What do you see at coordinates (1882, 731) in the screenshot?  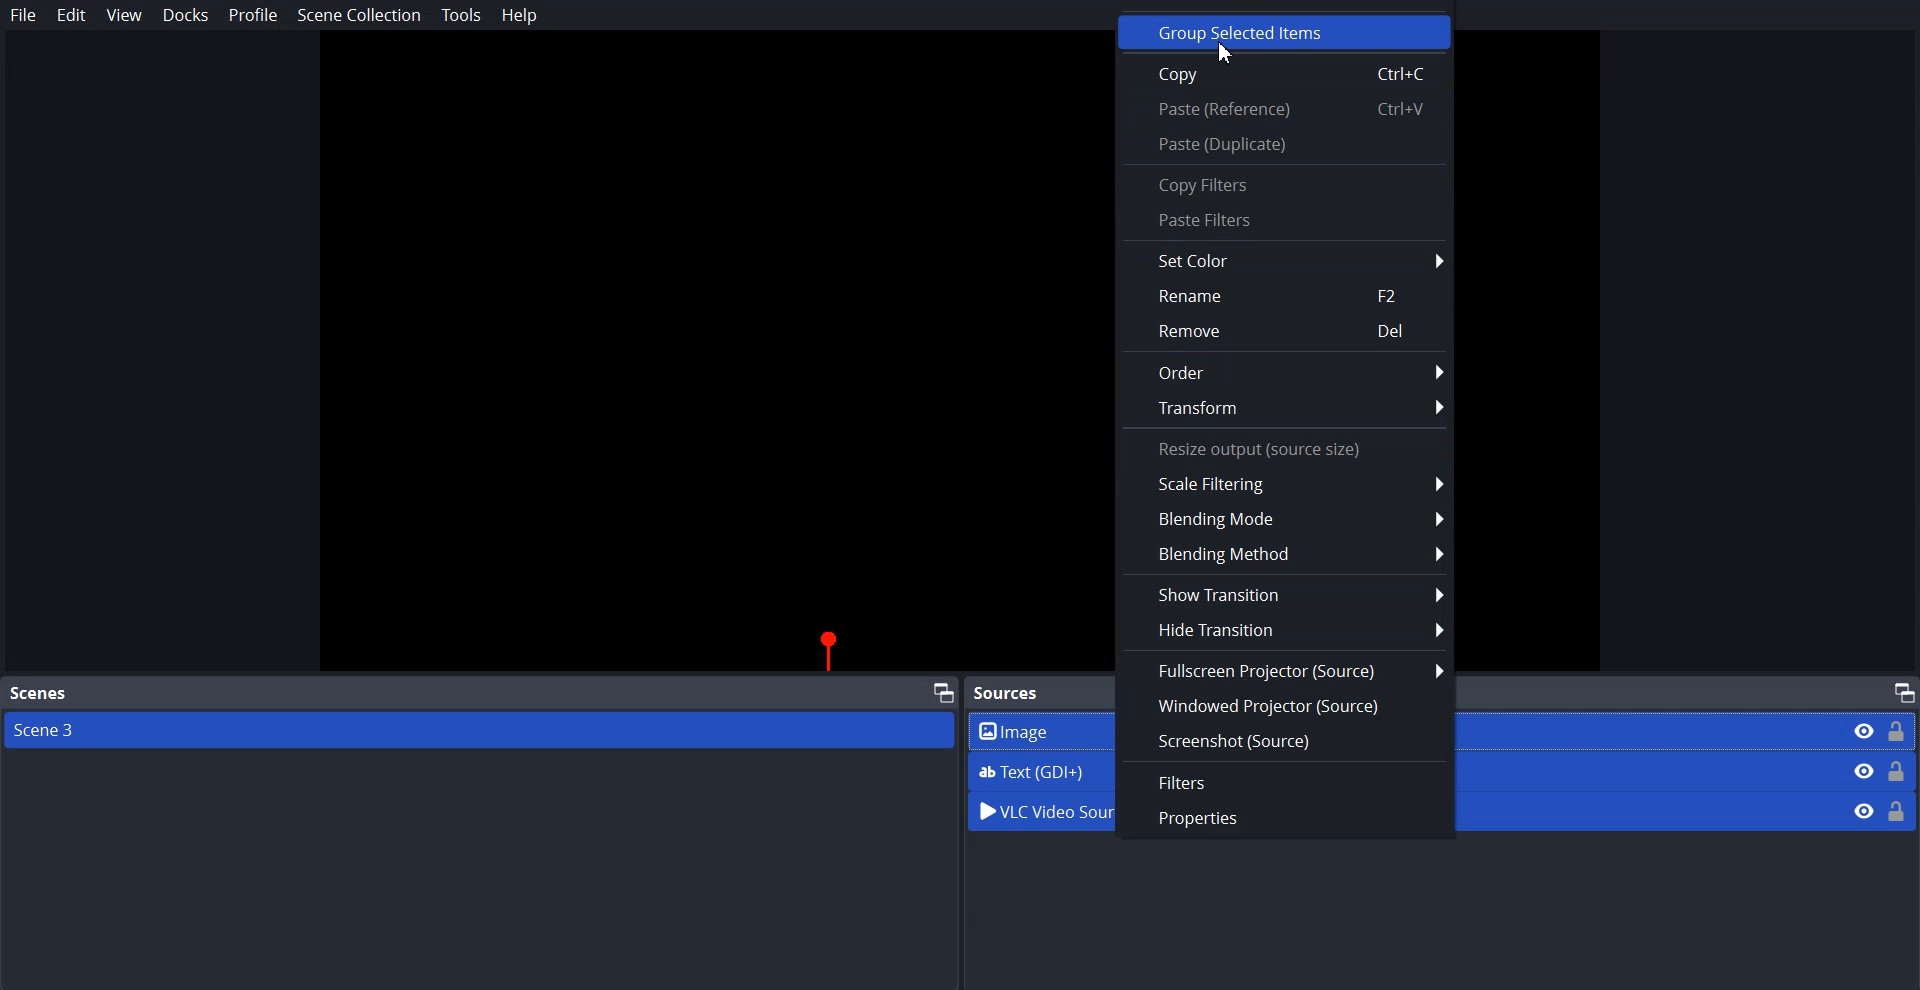 I see `Image` at bounding box center [1882, 731].